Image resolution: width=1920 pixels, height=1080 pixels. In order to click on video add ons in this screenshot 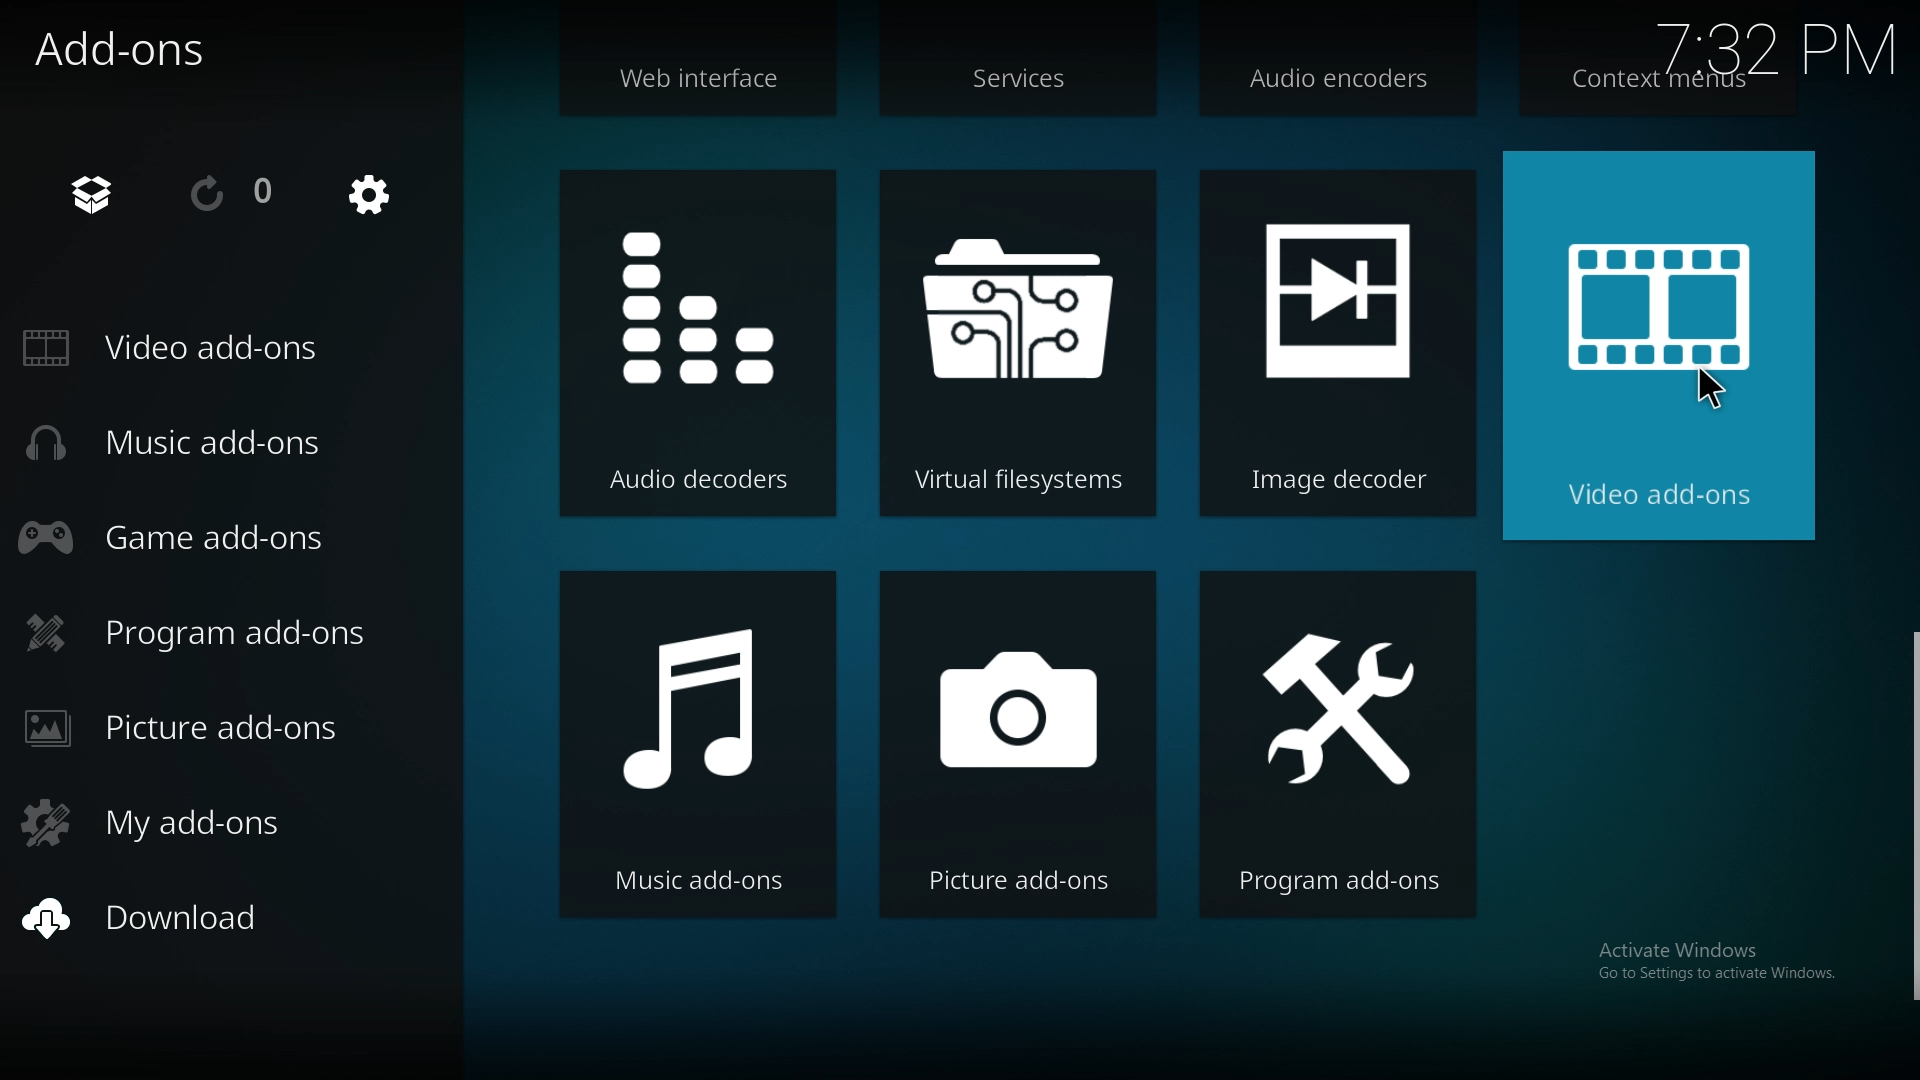, I will do `click(184, 349)`.